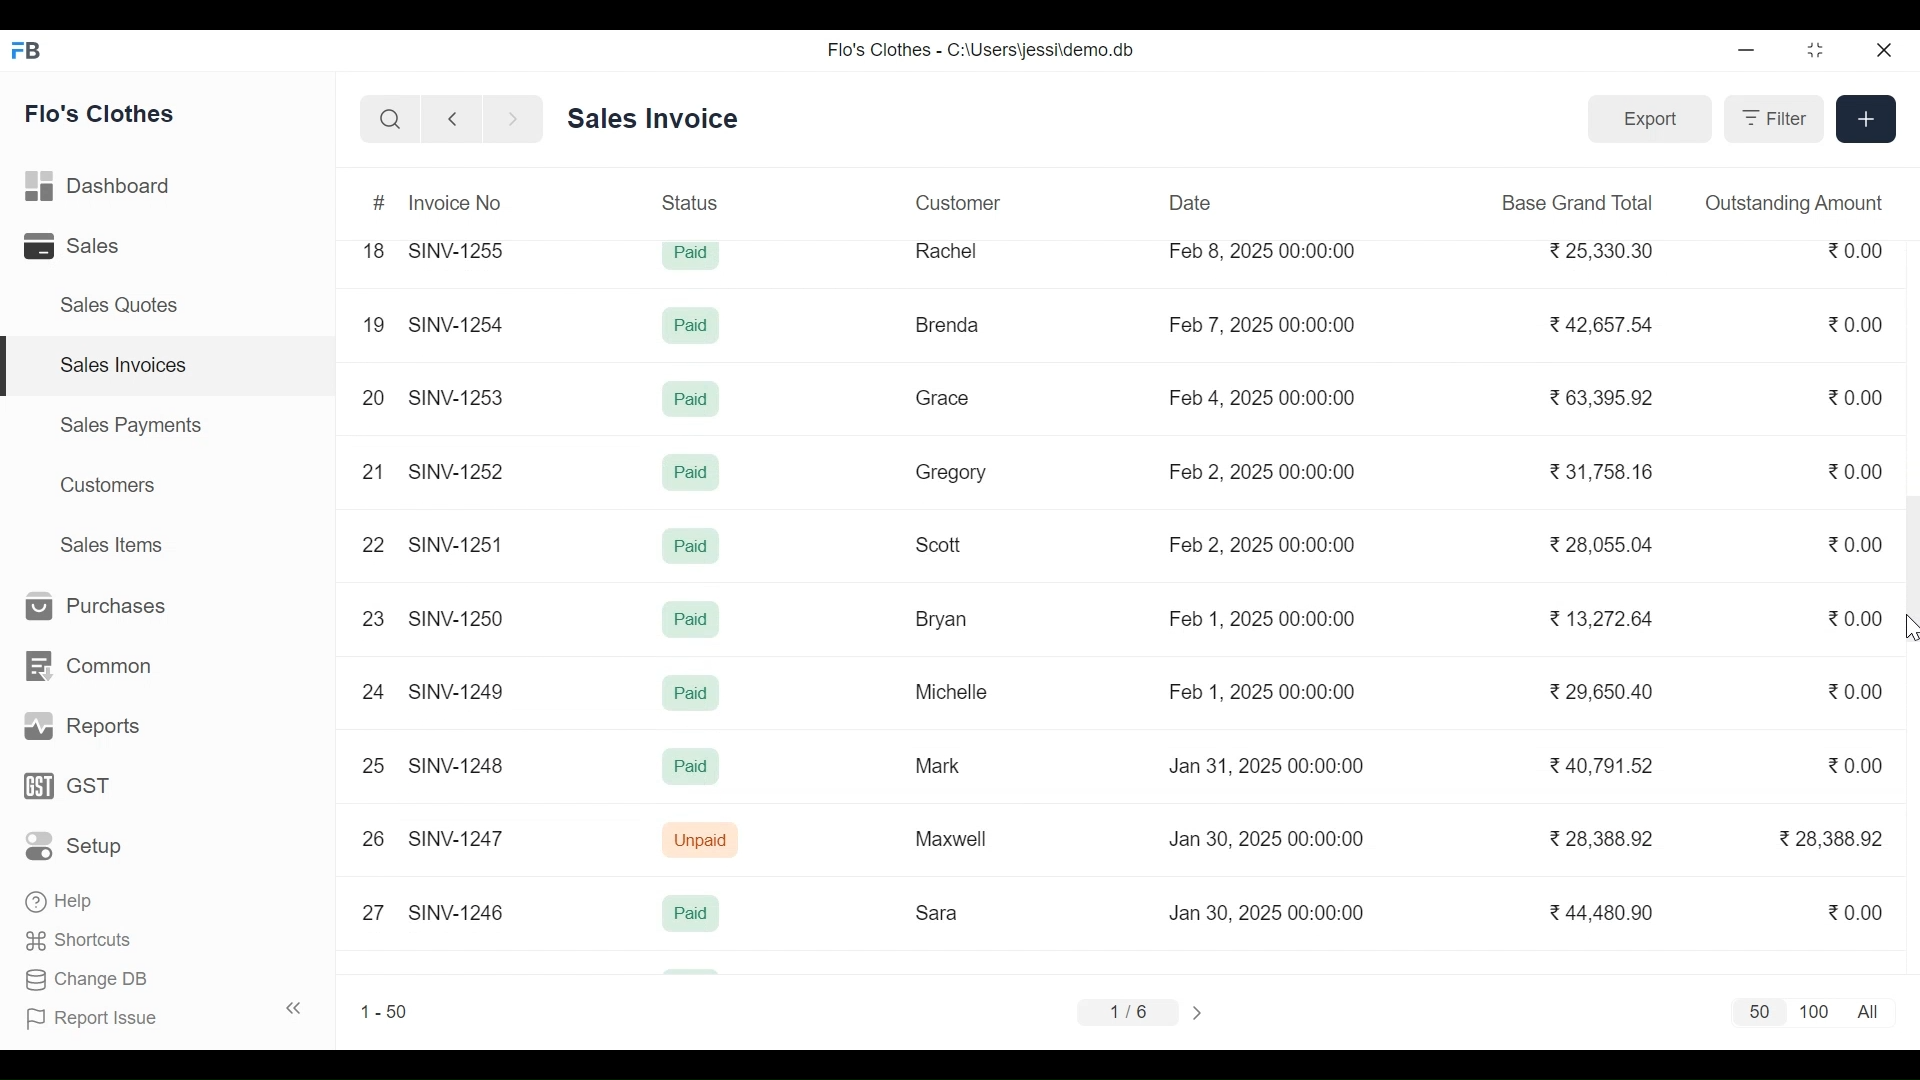 The height and width of the screenshot is (1080, 1920). I want to click on Jan 30, 2025 00:00:00, so click(1272, 839).